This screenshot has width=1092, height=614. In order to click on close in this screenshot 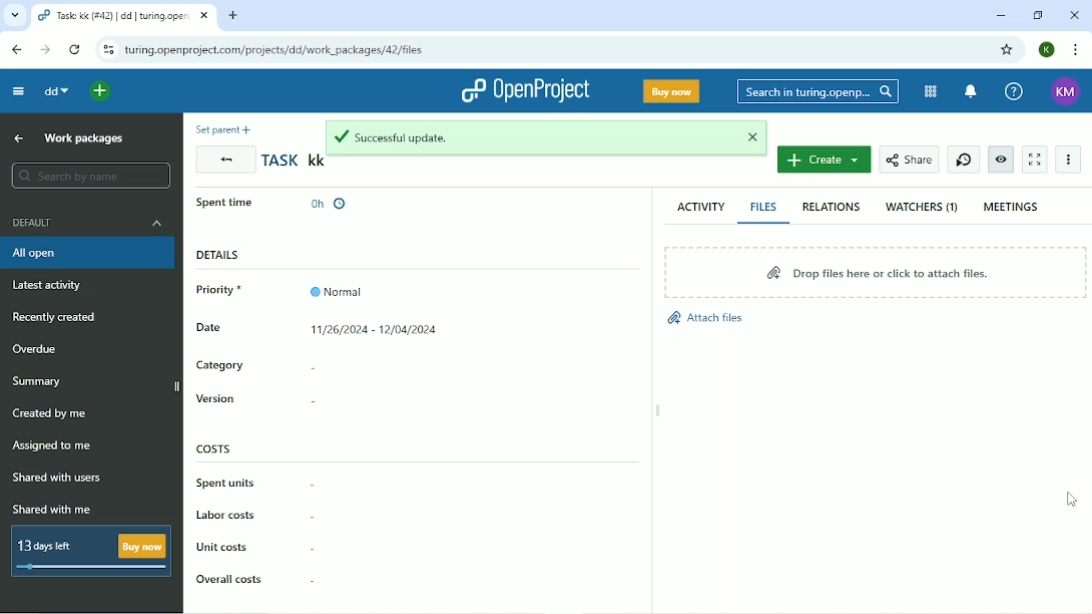, I will do `click(746, 135)`.